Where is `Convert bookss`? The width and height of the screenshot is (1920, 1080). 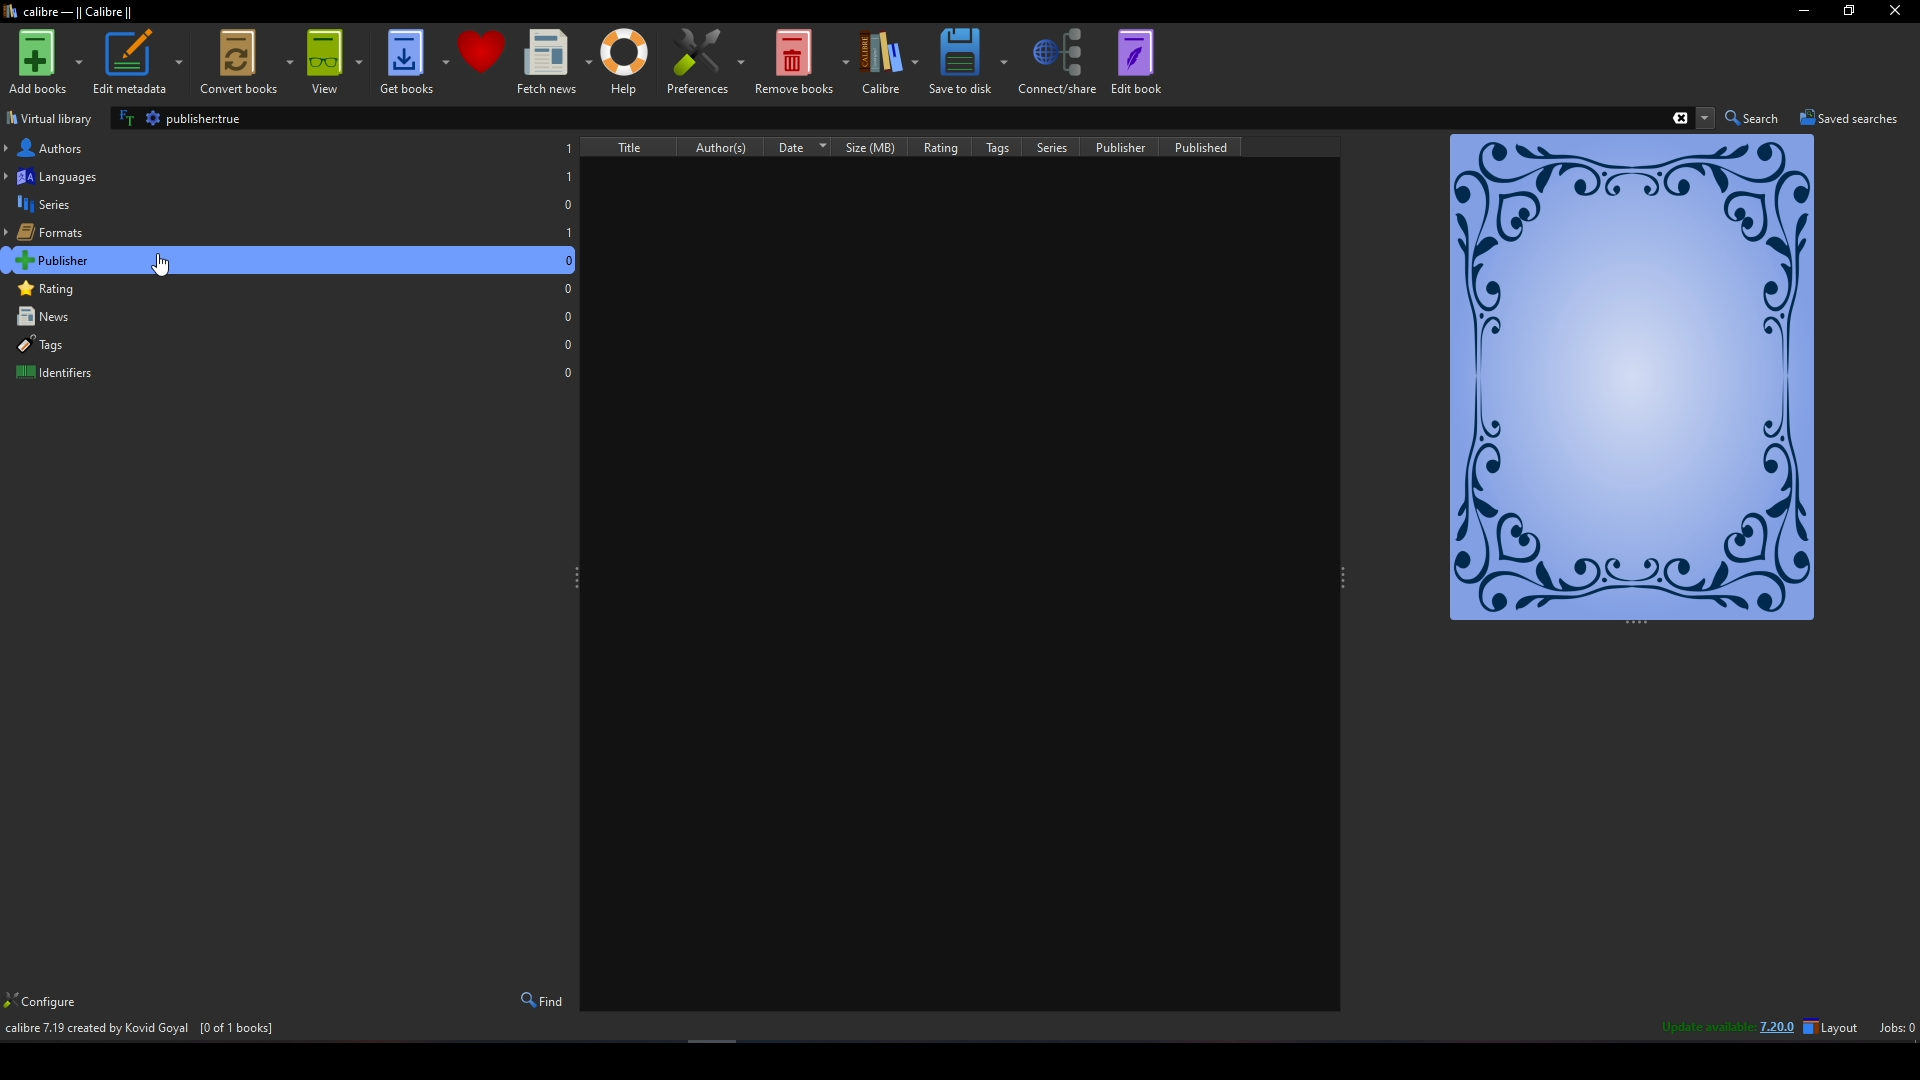 Convert bookss is located at coordinates (244, 61).